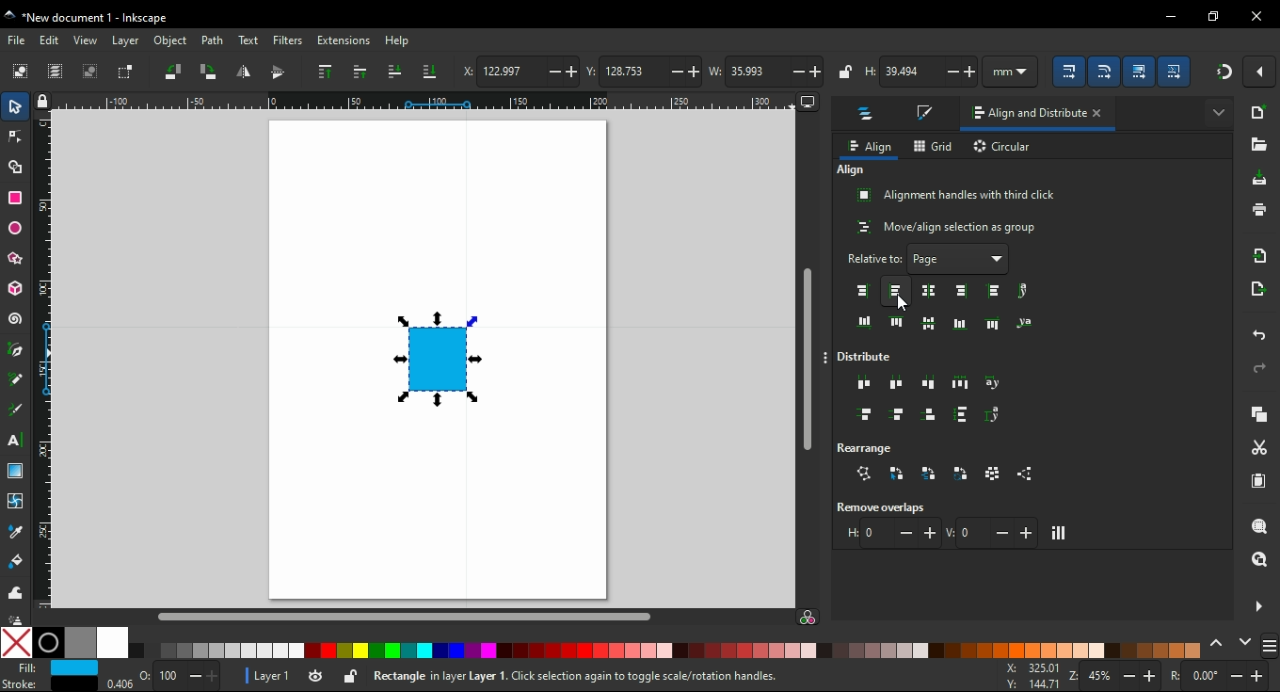 The image size is (1280, 692). Describe the element at coordinates (913, 258) in the screenshot. I see `relative to` at that location.